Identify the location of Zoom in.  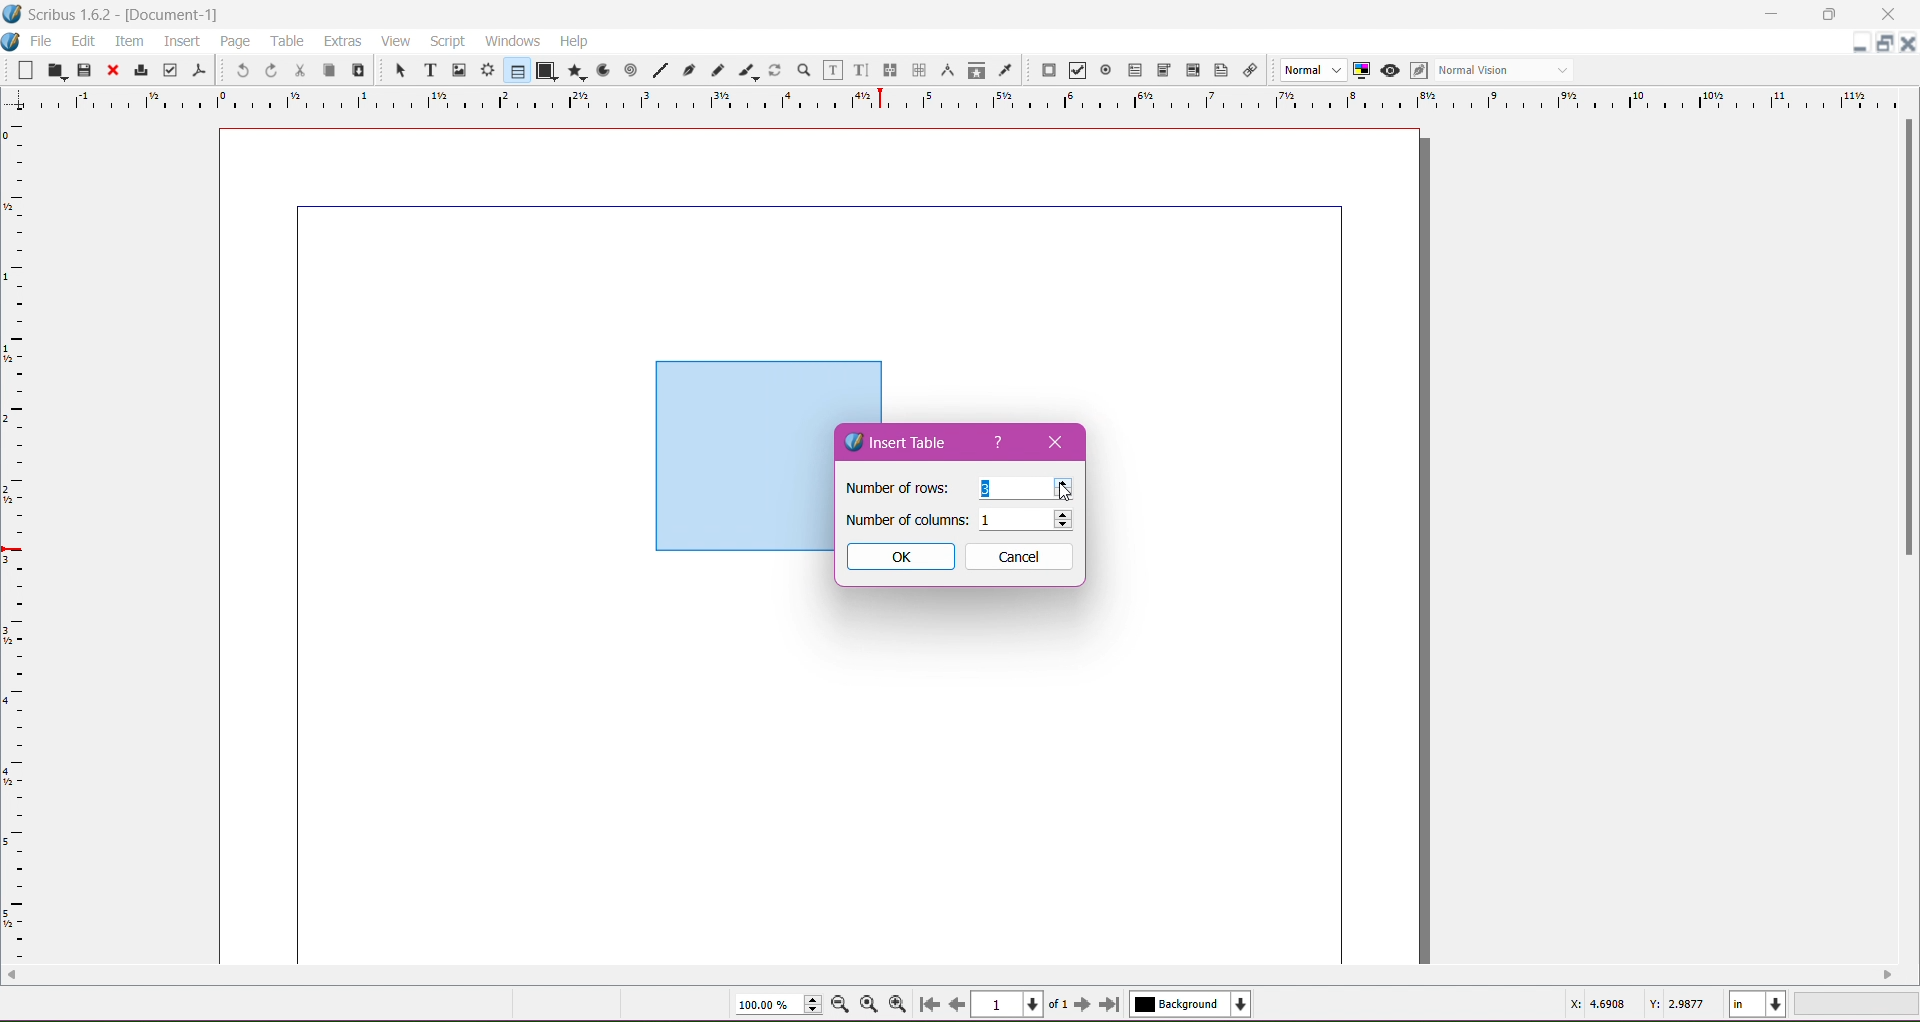
(899, 1004).